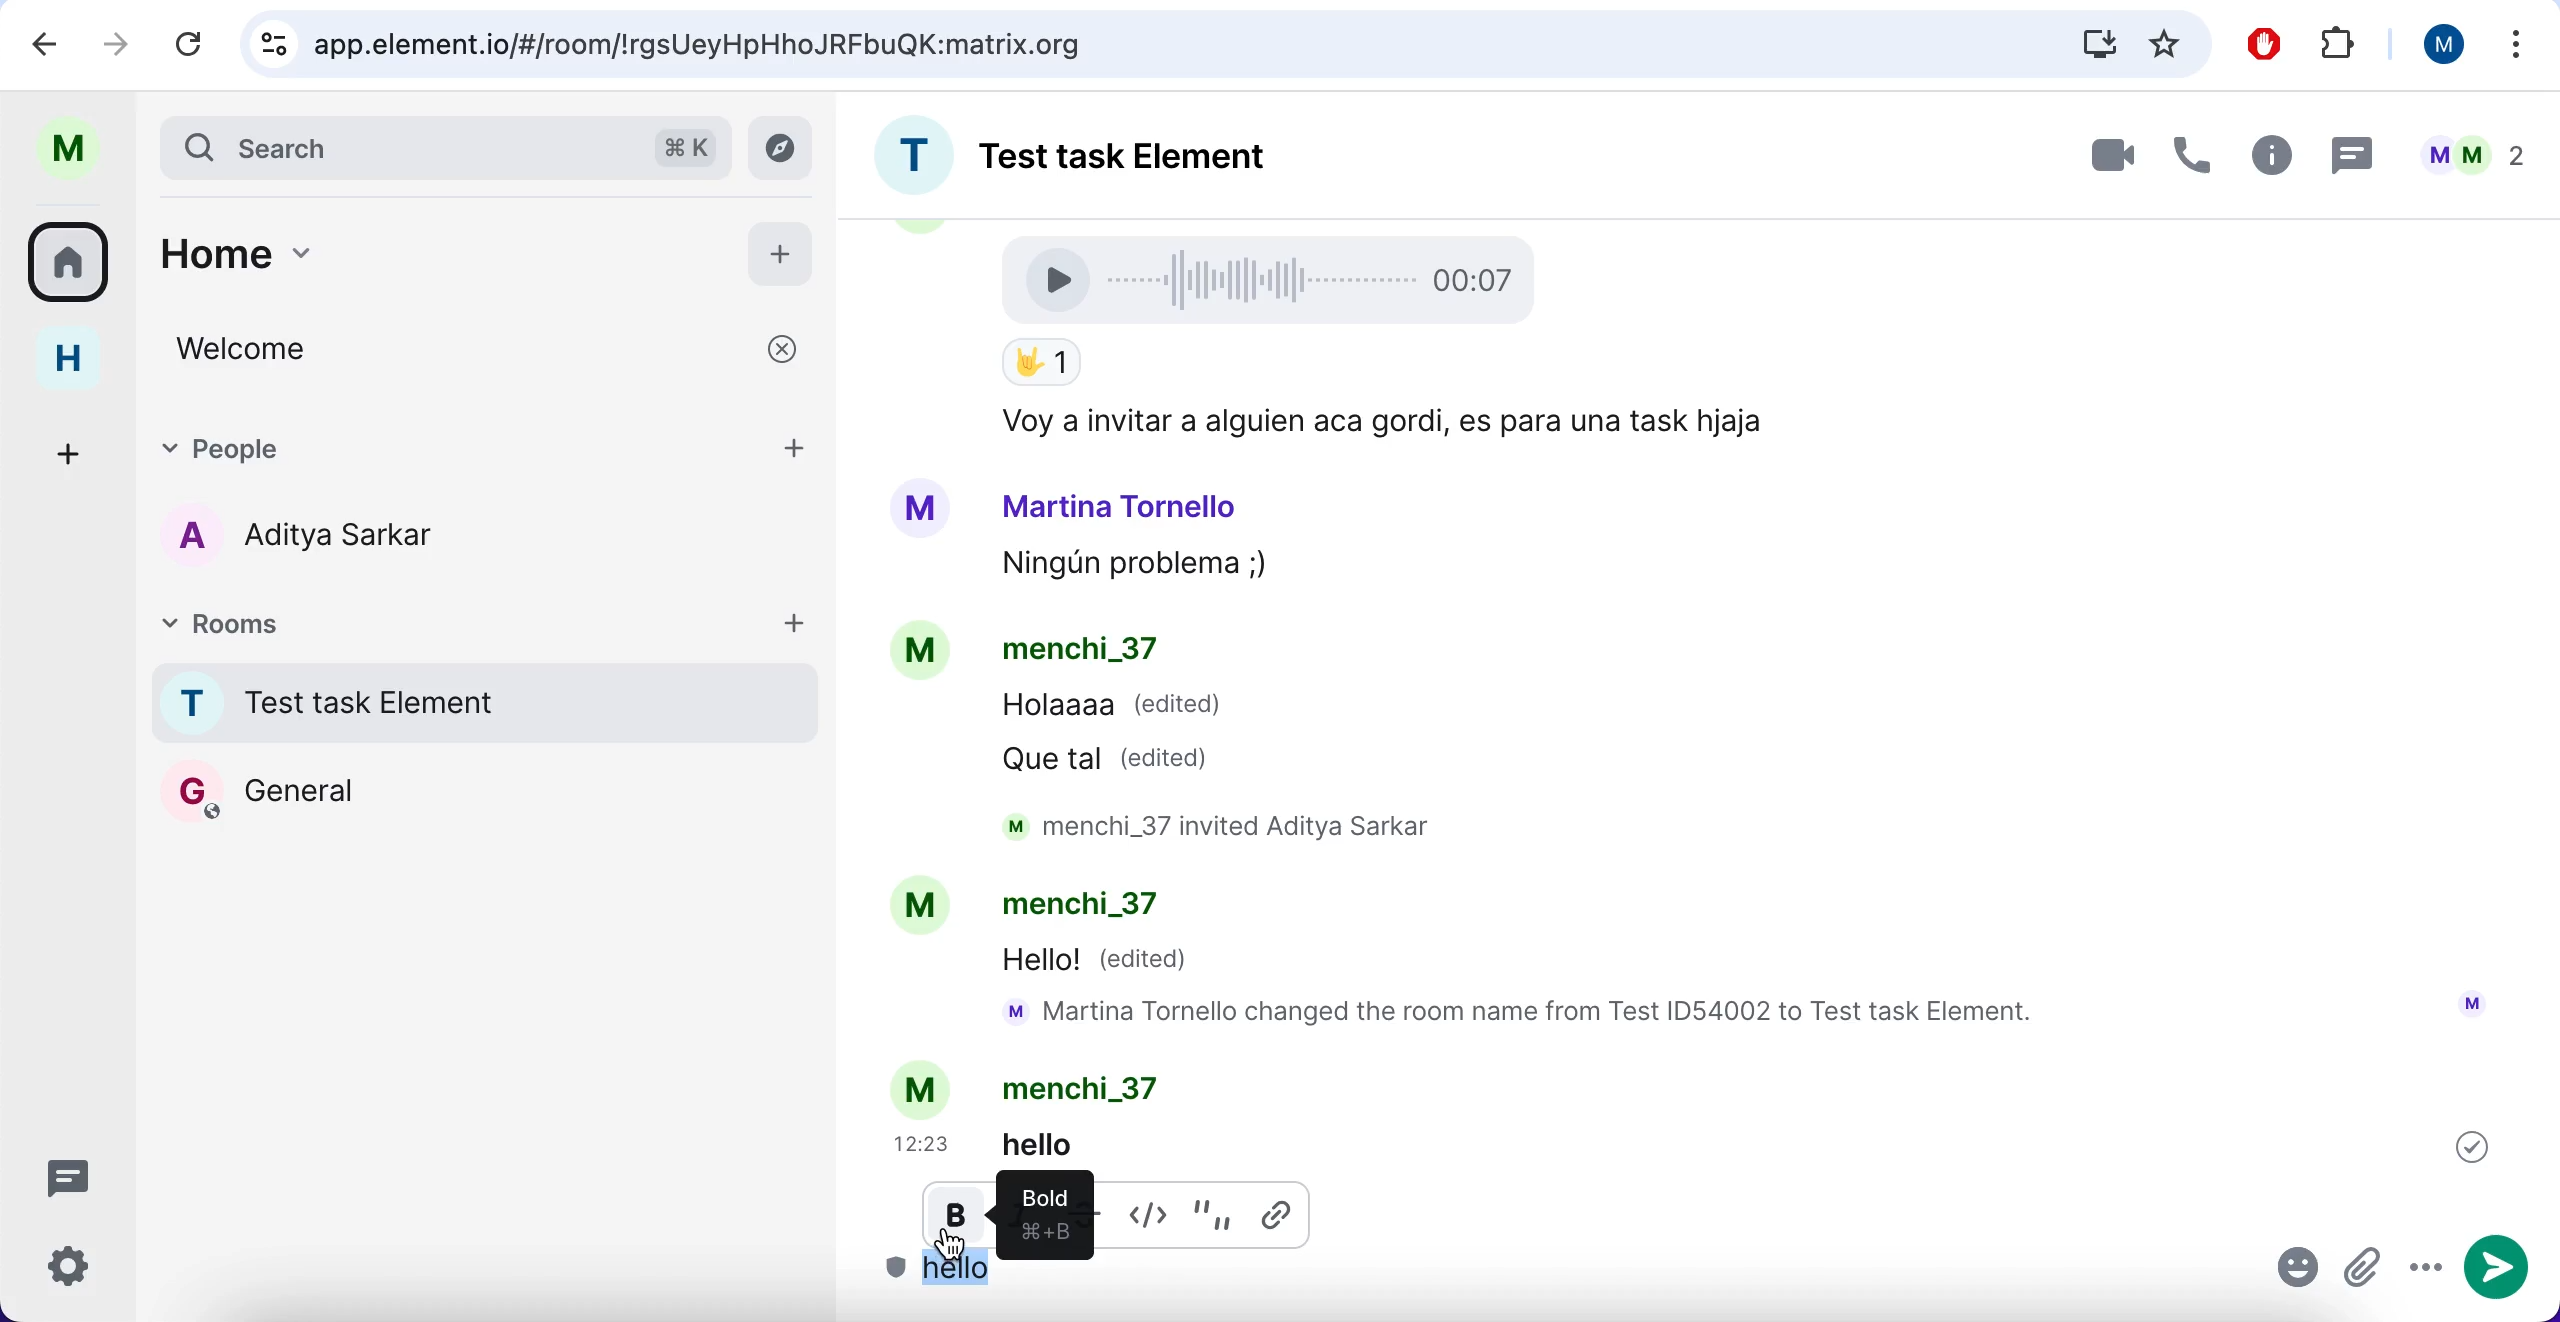 This screenshot has height=1322, width=2560. Describe the element at coordinates (918, 907) in the screenshot. I see `Avatar` at that location.